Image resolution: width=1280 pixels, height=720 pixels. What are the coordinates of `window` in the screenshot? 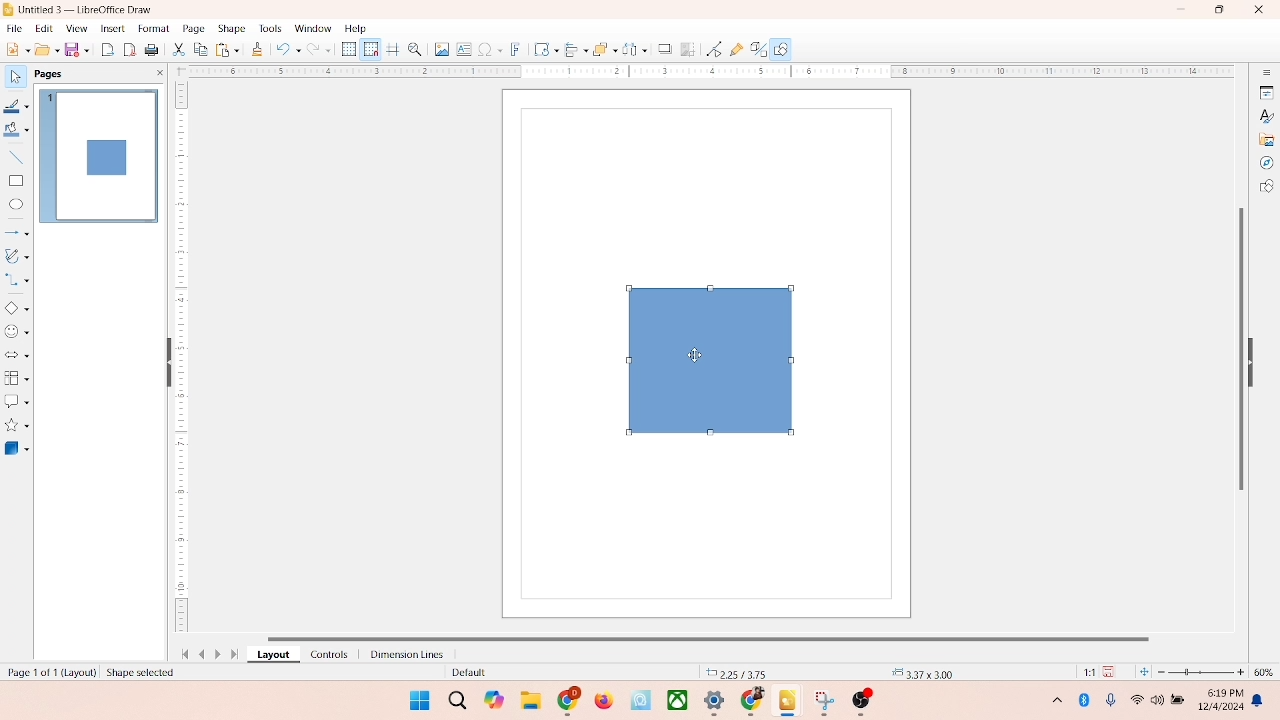 It's located at (312, 29).